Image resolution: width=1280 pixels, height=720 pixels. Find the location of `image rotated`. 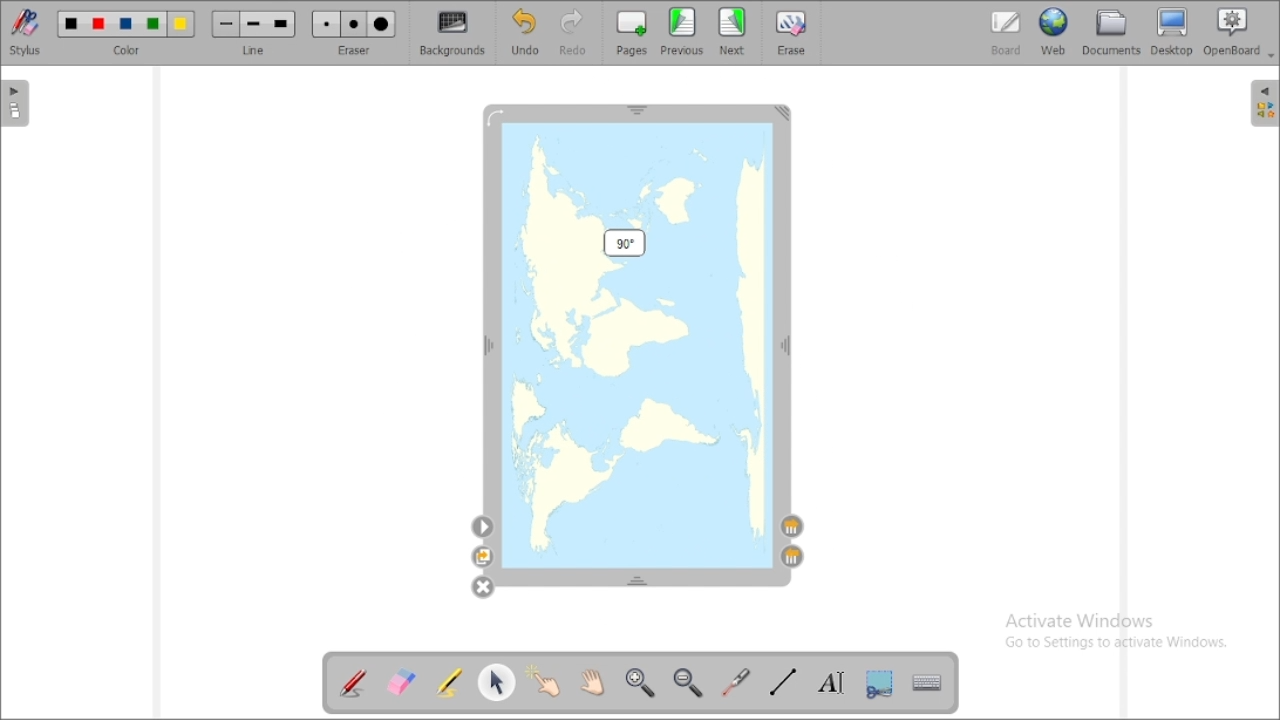

image rotated is located at coordinates (636, 341).